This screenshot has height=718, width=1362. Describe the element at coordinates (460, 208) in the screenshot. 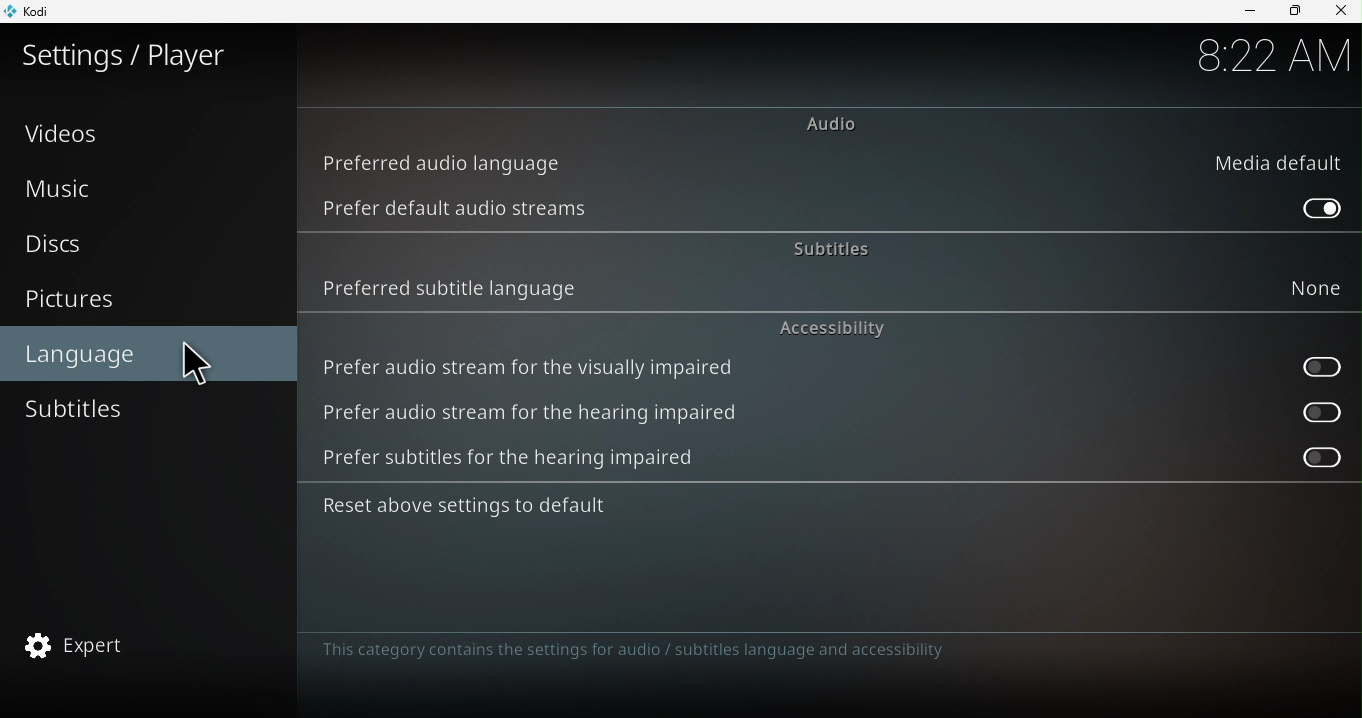

I see `Prefer default audio streams` at that location.